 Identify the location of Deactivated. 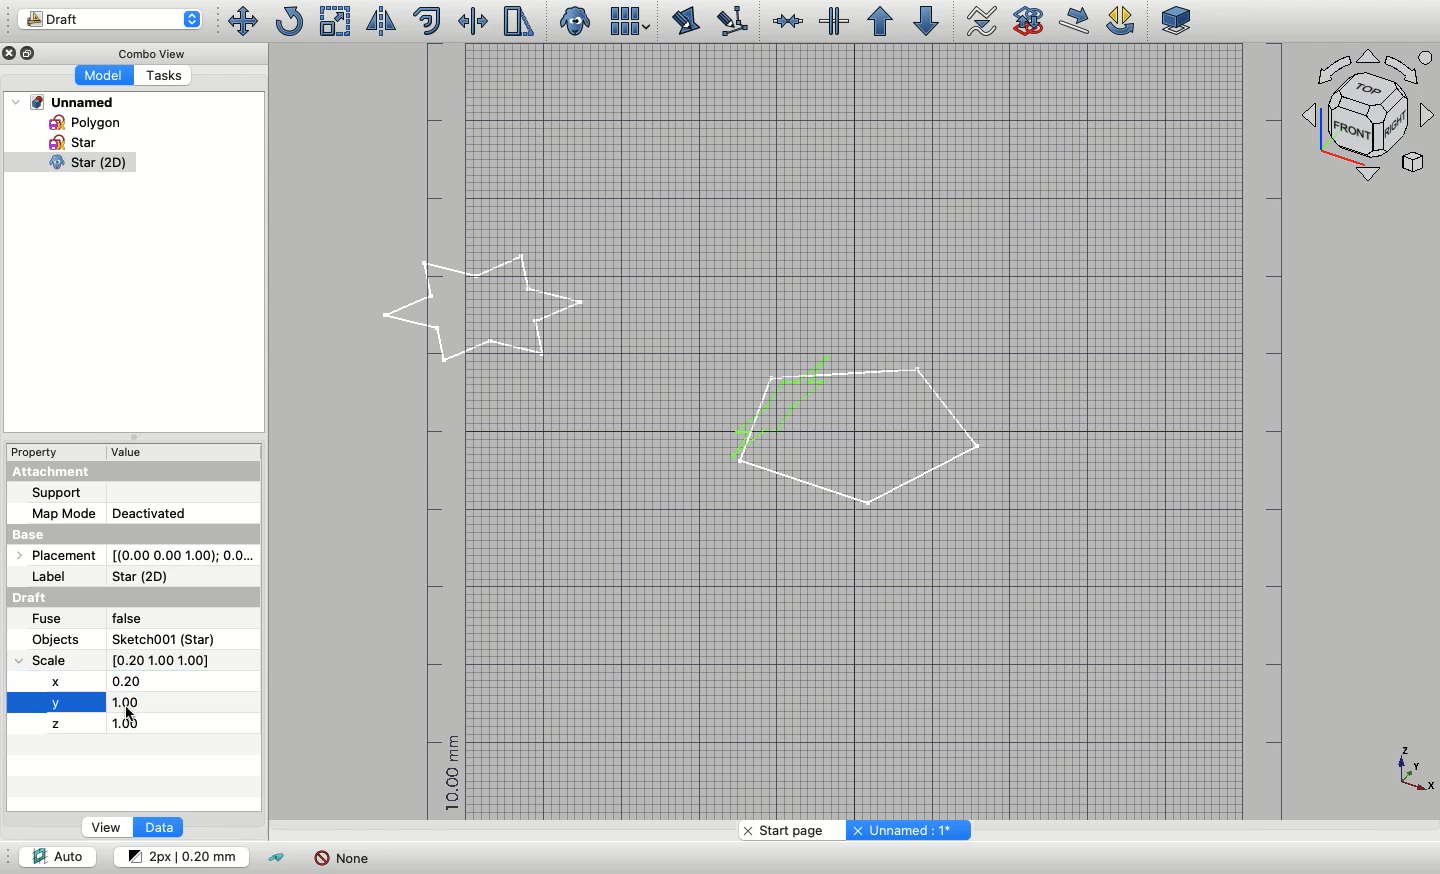
(167, 511).